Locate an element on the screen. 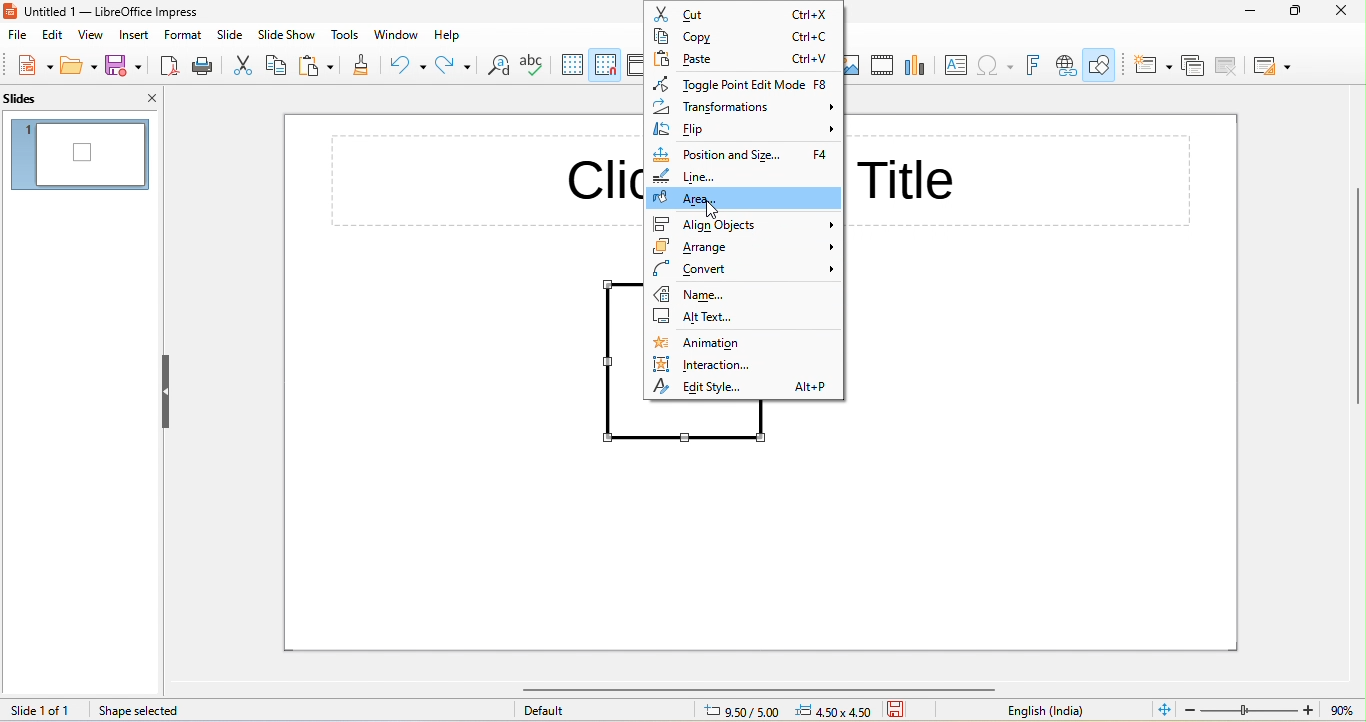 Image resolution: width=1366 pixels, height=722 pixels. flip is located at coordinates (744, 131).